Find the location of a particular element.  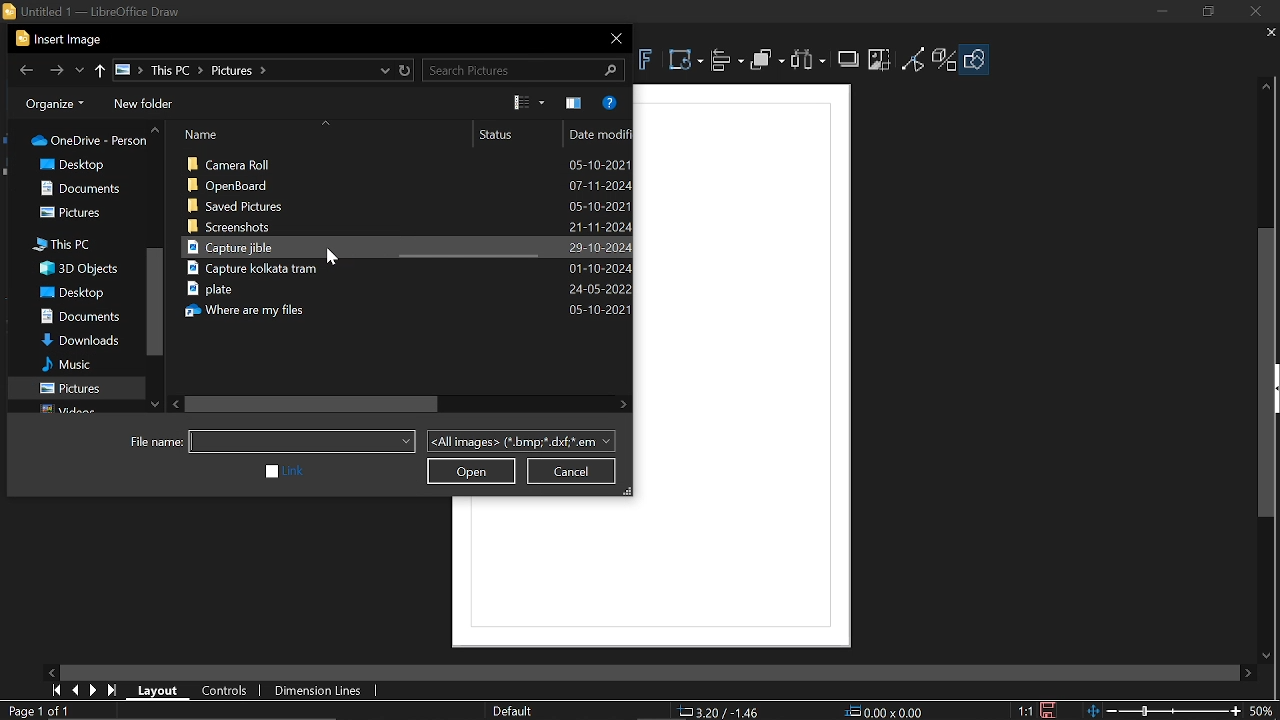

Close tab is located at coordinates (1264, 34).